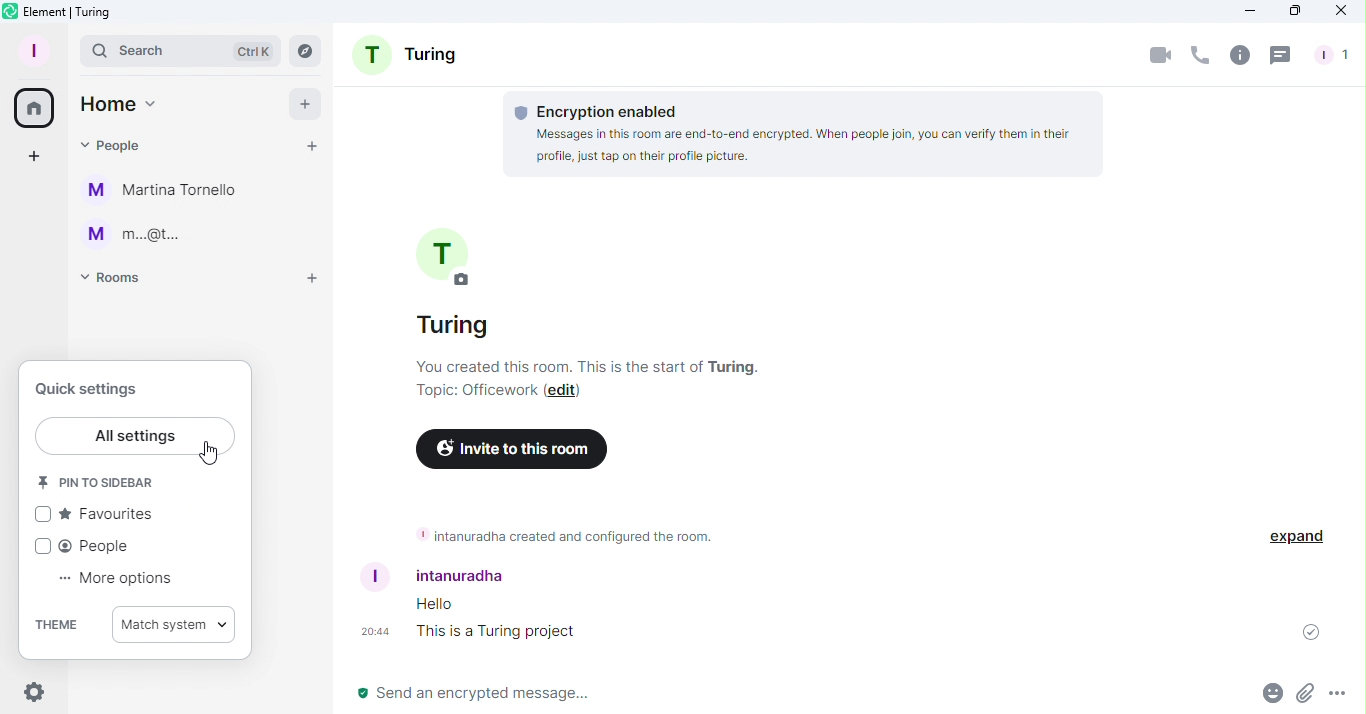 The width and height of the screenshot is (1366, 714). What do you see at coordinates (213, 452) in the screenshot?
I see `Cursor` at bounding box center [213, 452].